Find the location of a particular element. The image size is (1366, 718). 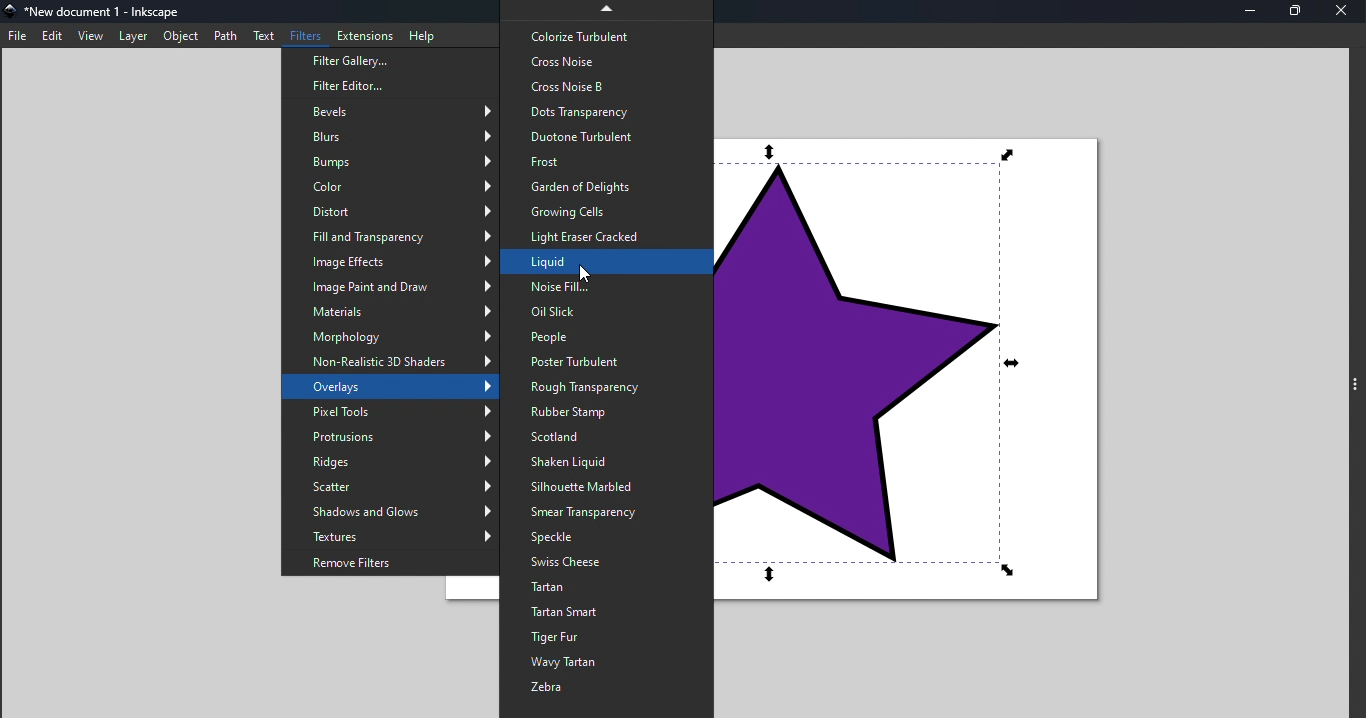

Tartan smart is located at coordinates (606, 611).